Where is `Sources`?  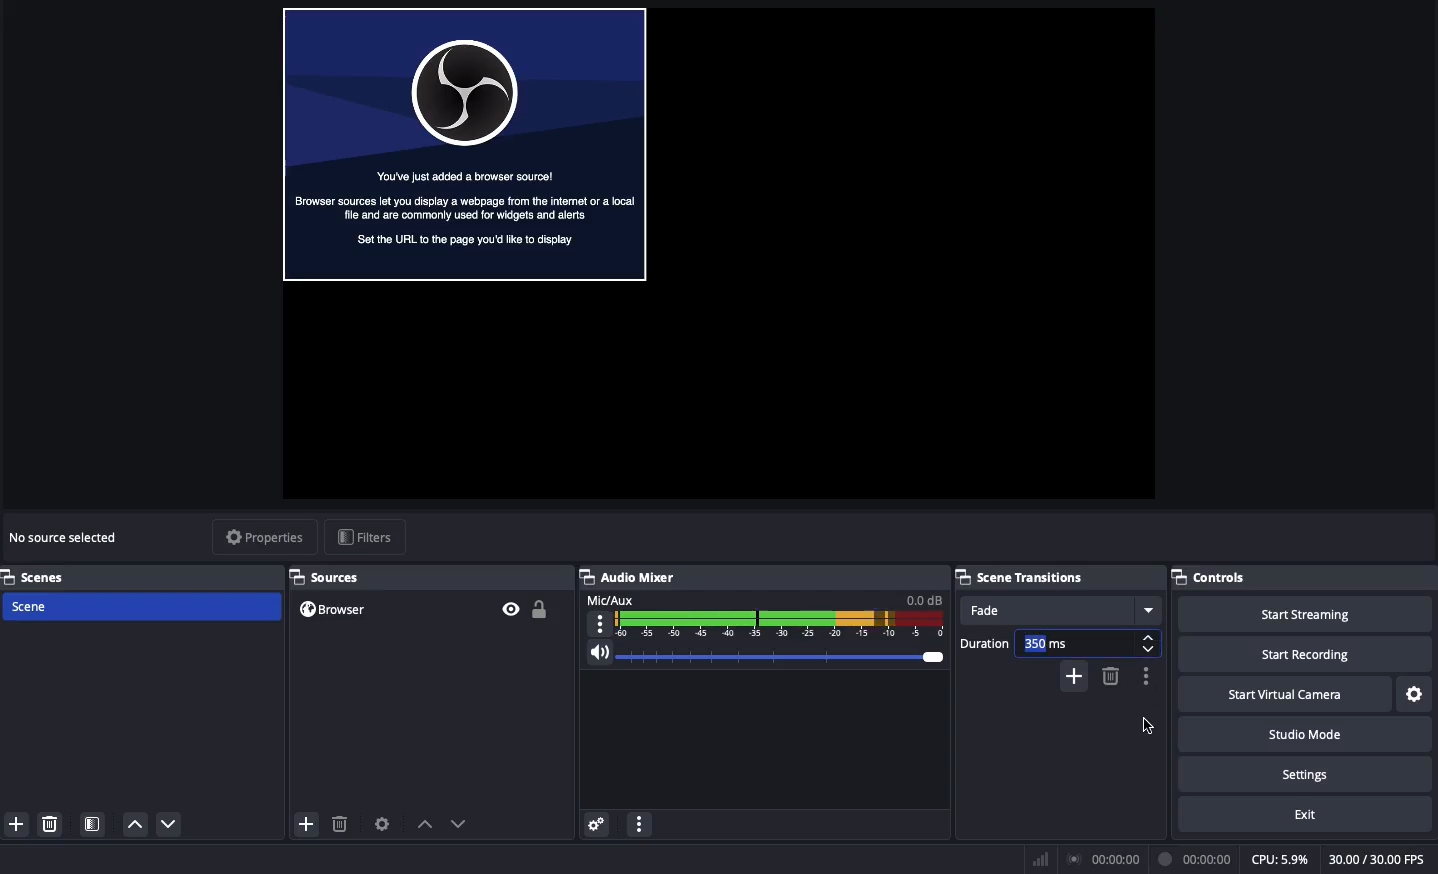
Sources is located at coordinates (326, 577).